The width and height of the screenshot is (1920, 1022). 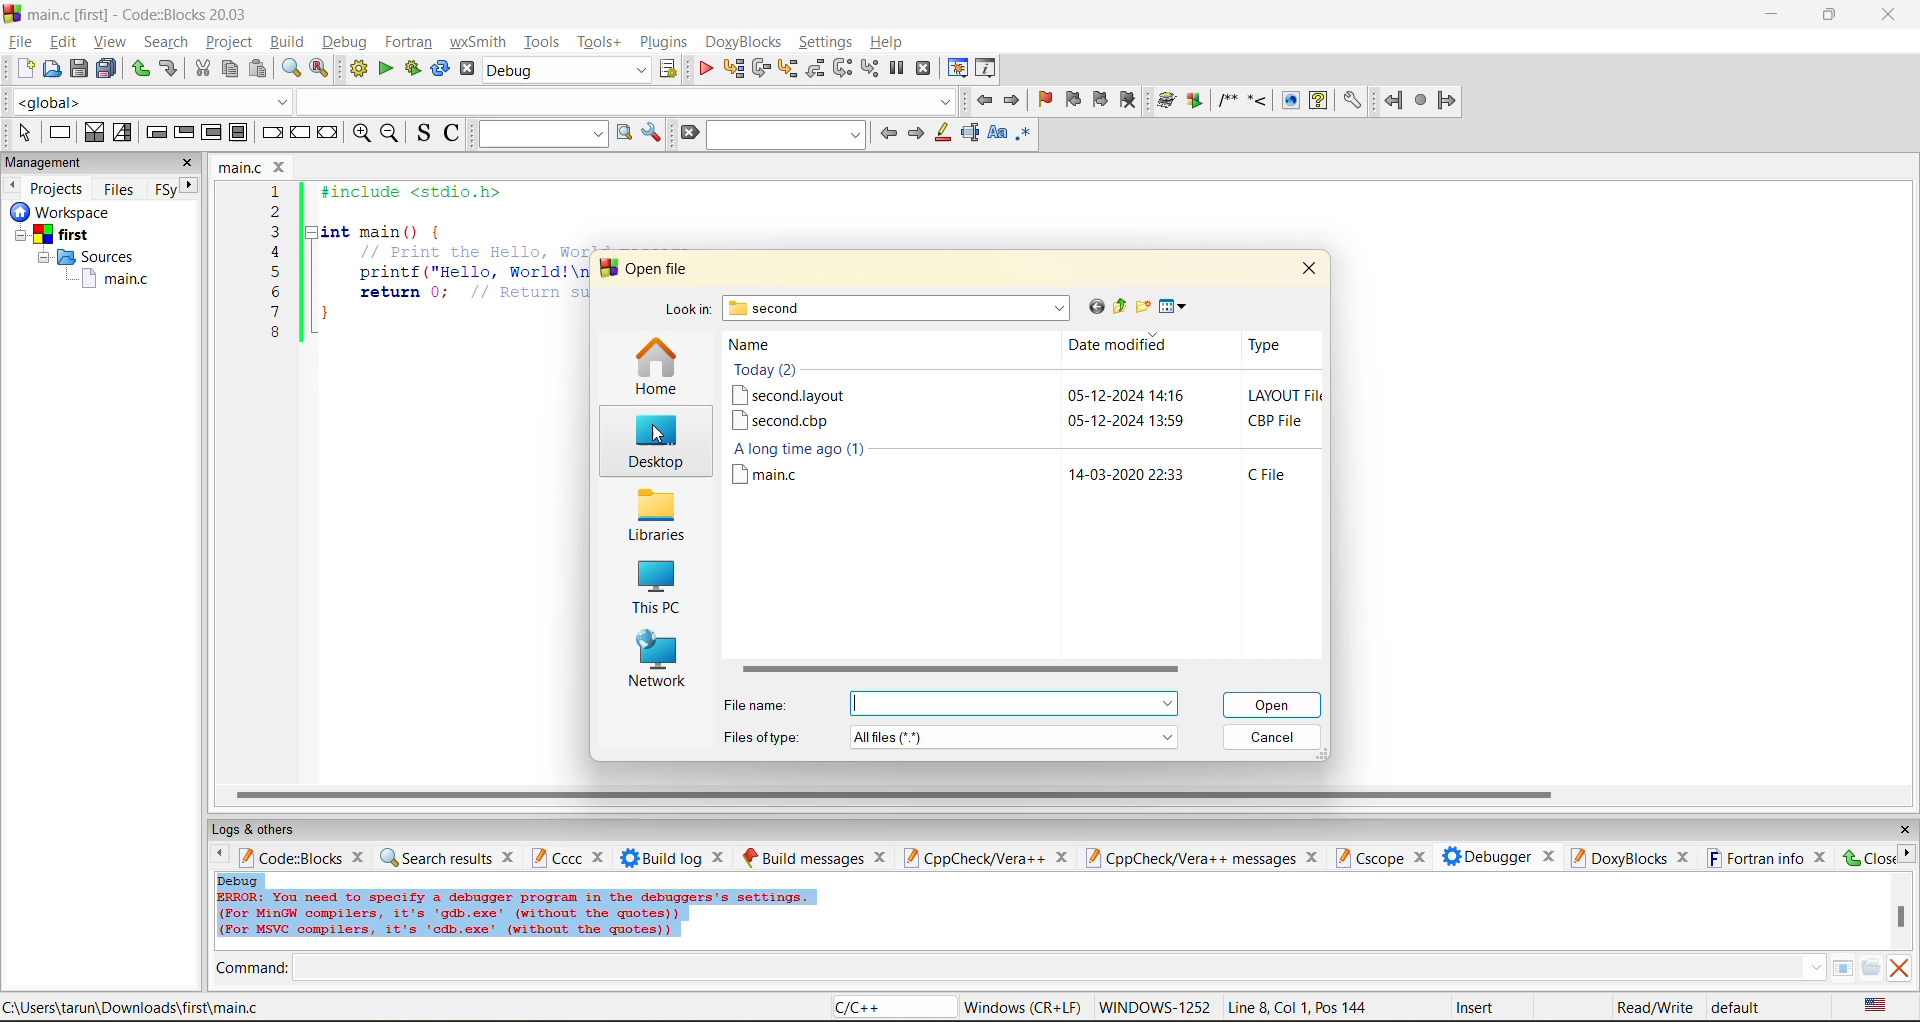 What do you see at coordinates (148, 102) in the screenshot?
I see `global` at bounding box center [148, 102].